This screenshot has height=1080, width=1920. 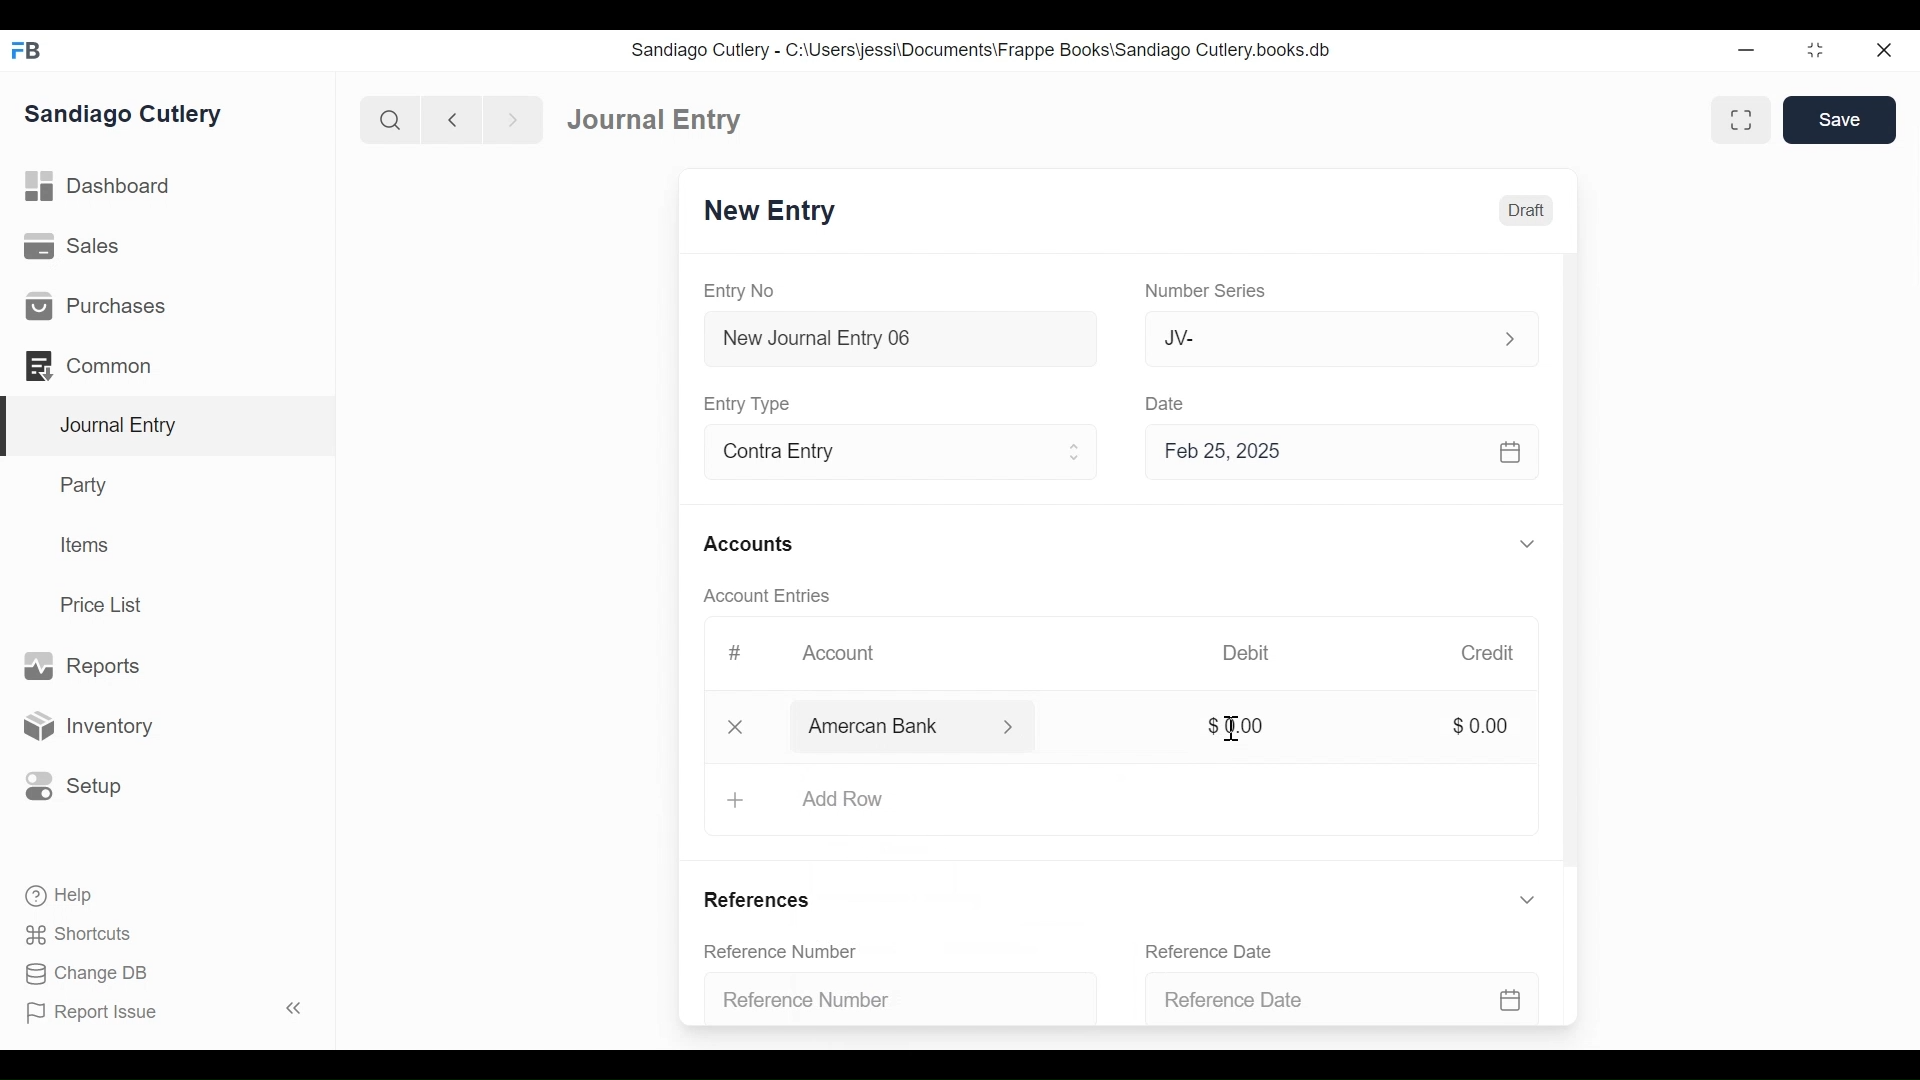 What do you see at coordinates (99, 366) in the screenshot?
I see `Common` at bounding box center [99, 366].